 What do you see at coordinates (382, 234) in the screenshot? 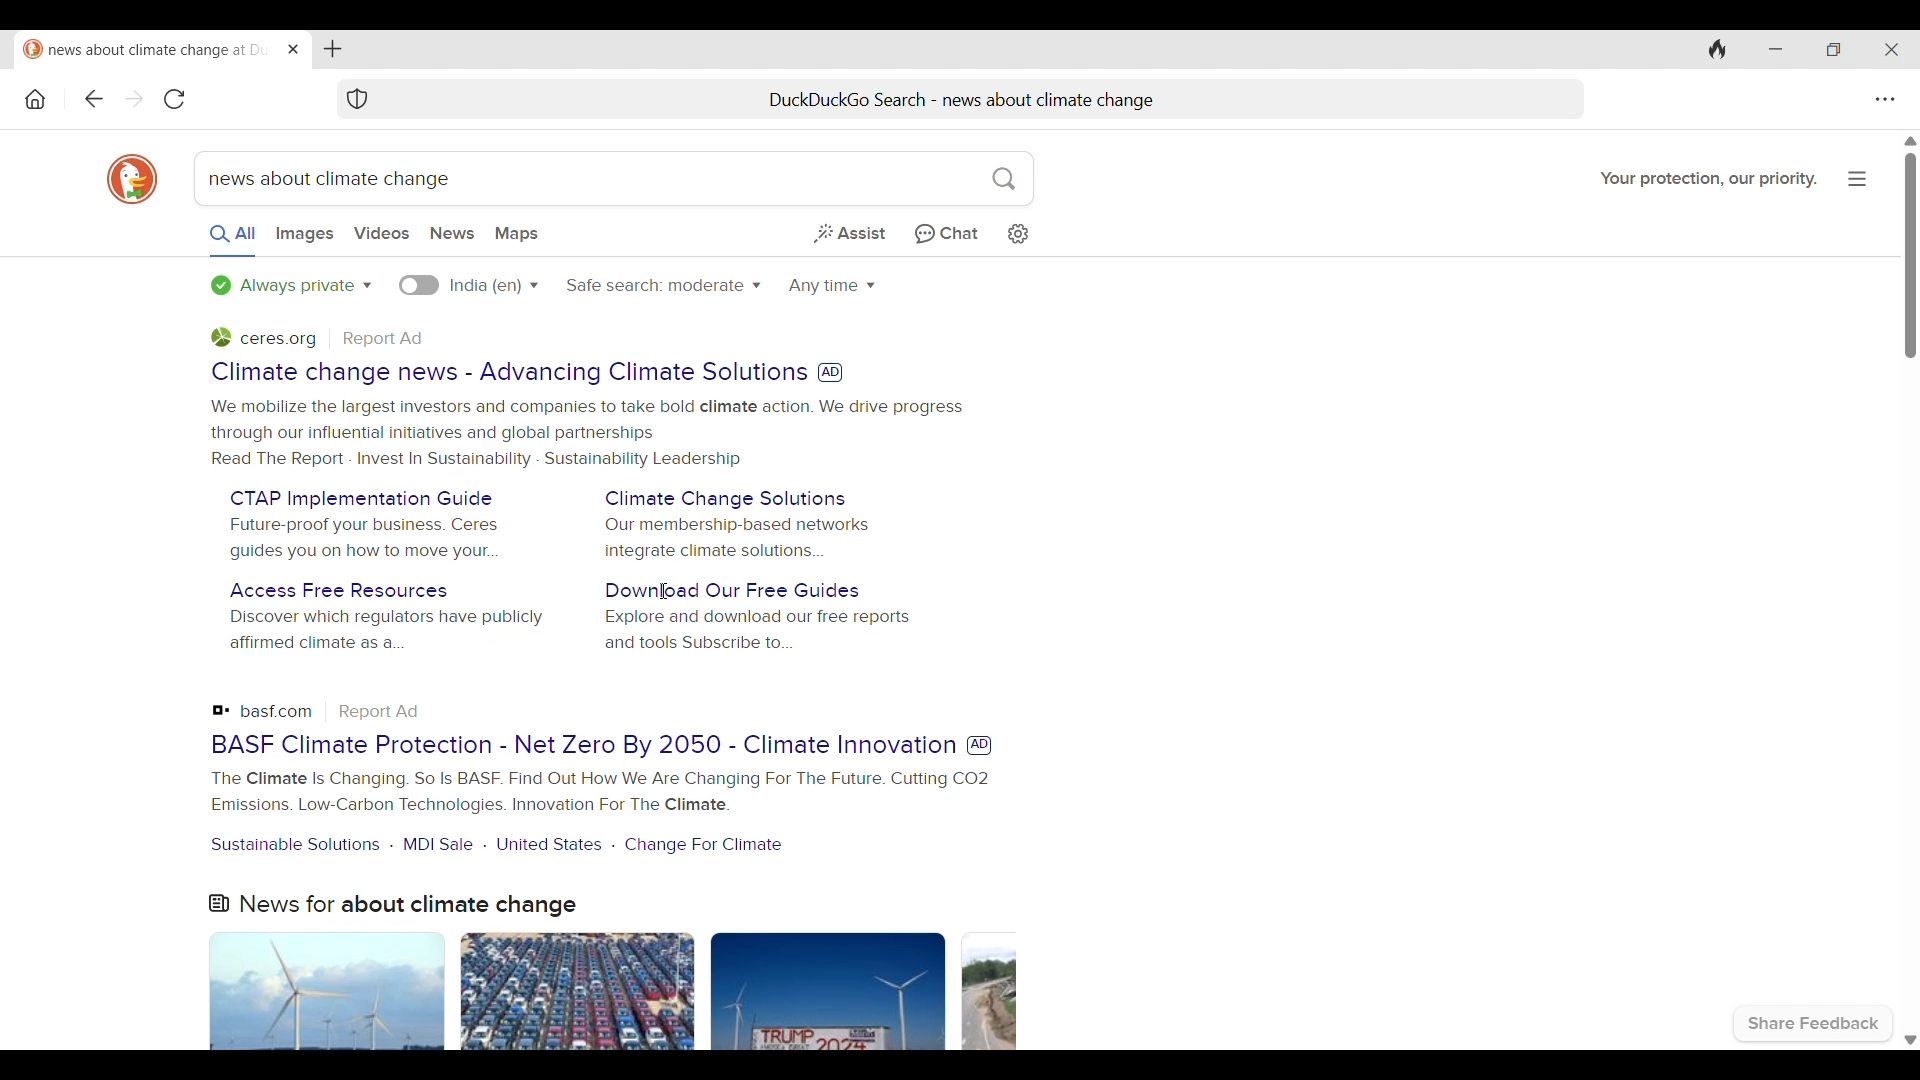
I see `Search videos` at bounding box center [382, 234].